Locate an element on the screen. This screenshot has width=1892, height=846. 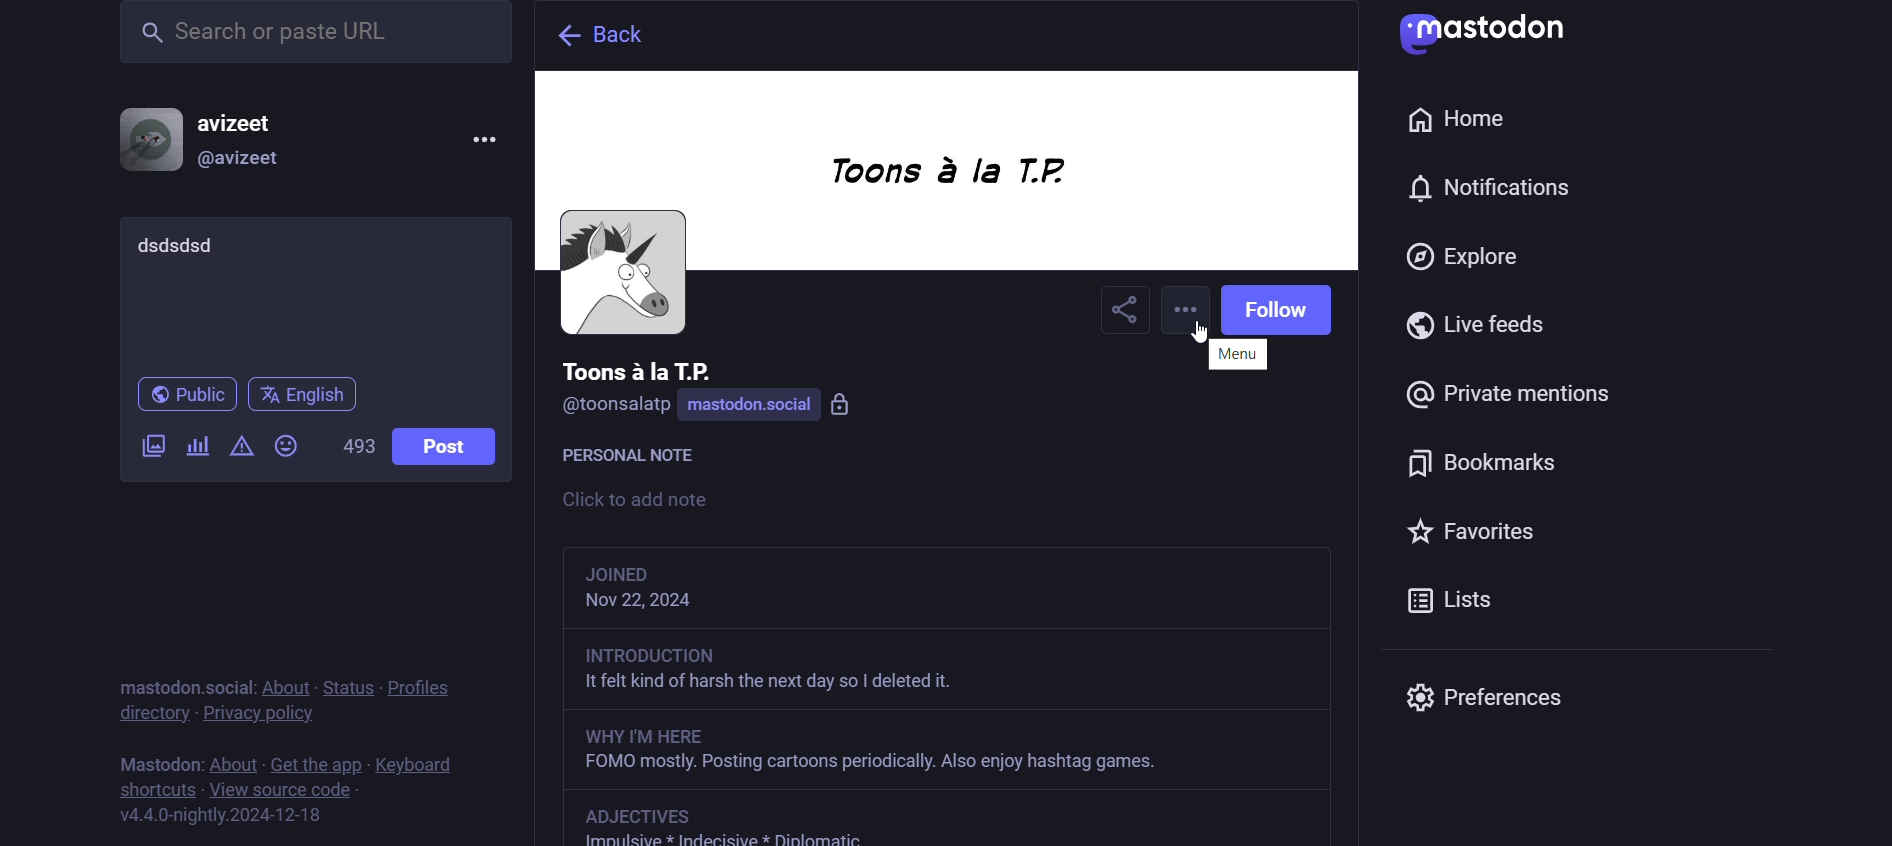
content warning is located at coordinates (239, 449).